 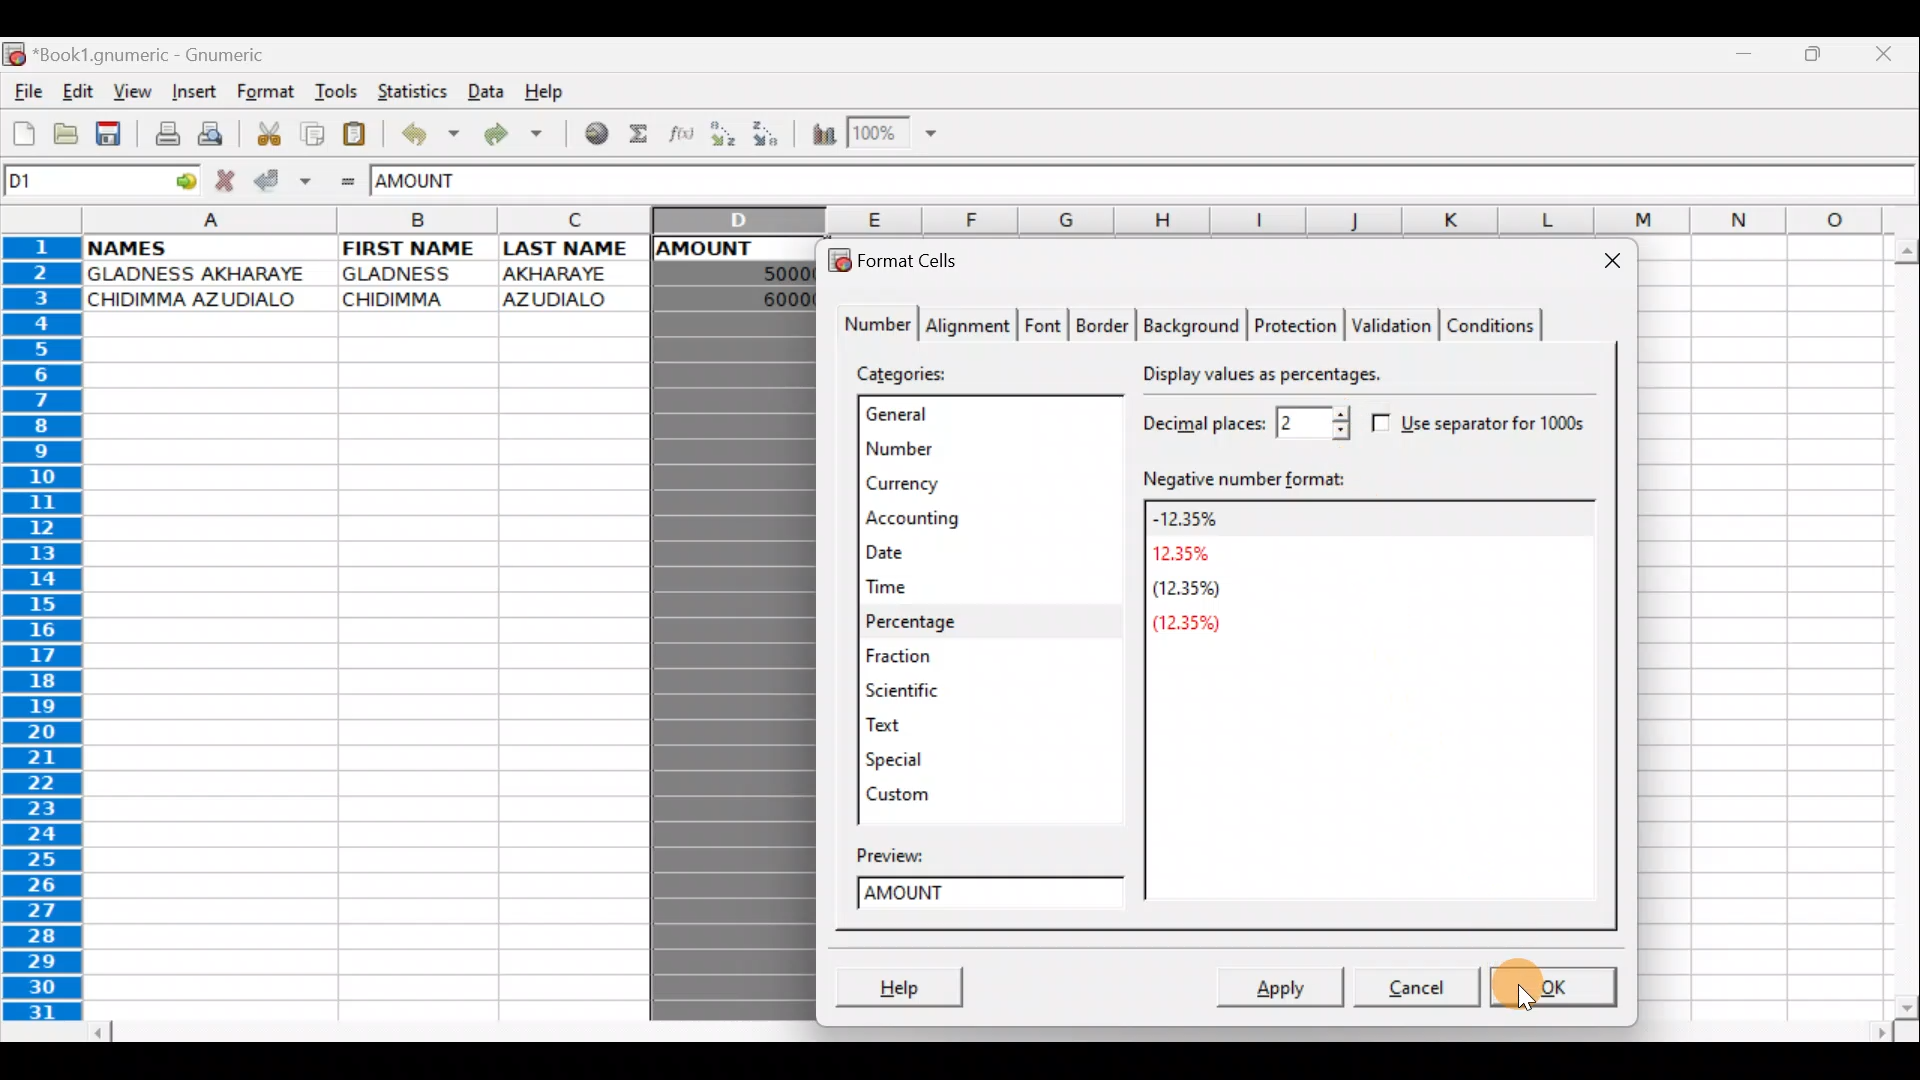 What do you see at coordinates (941, 588) in the screenshot?
I see `Time` at bounding box center [941, 588].